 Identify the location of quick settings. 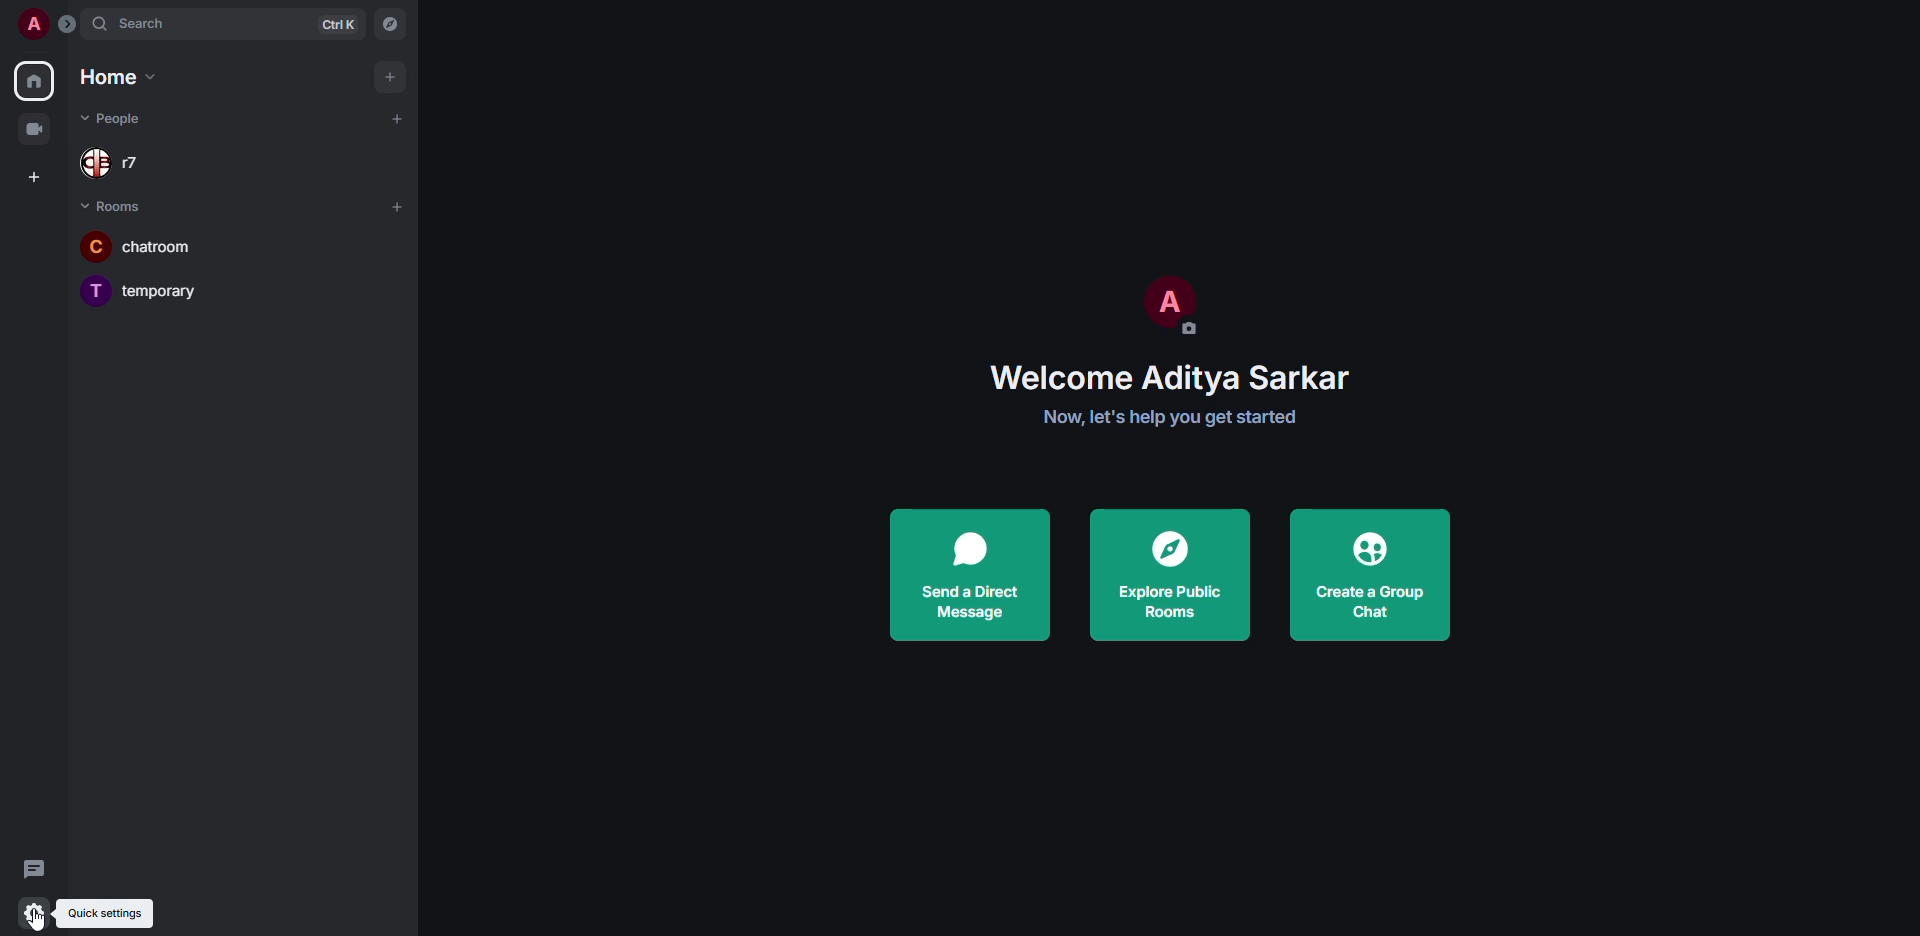
(31, 912).